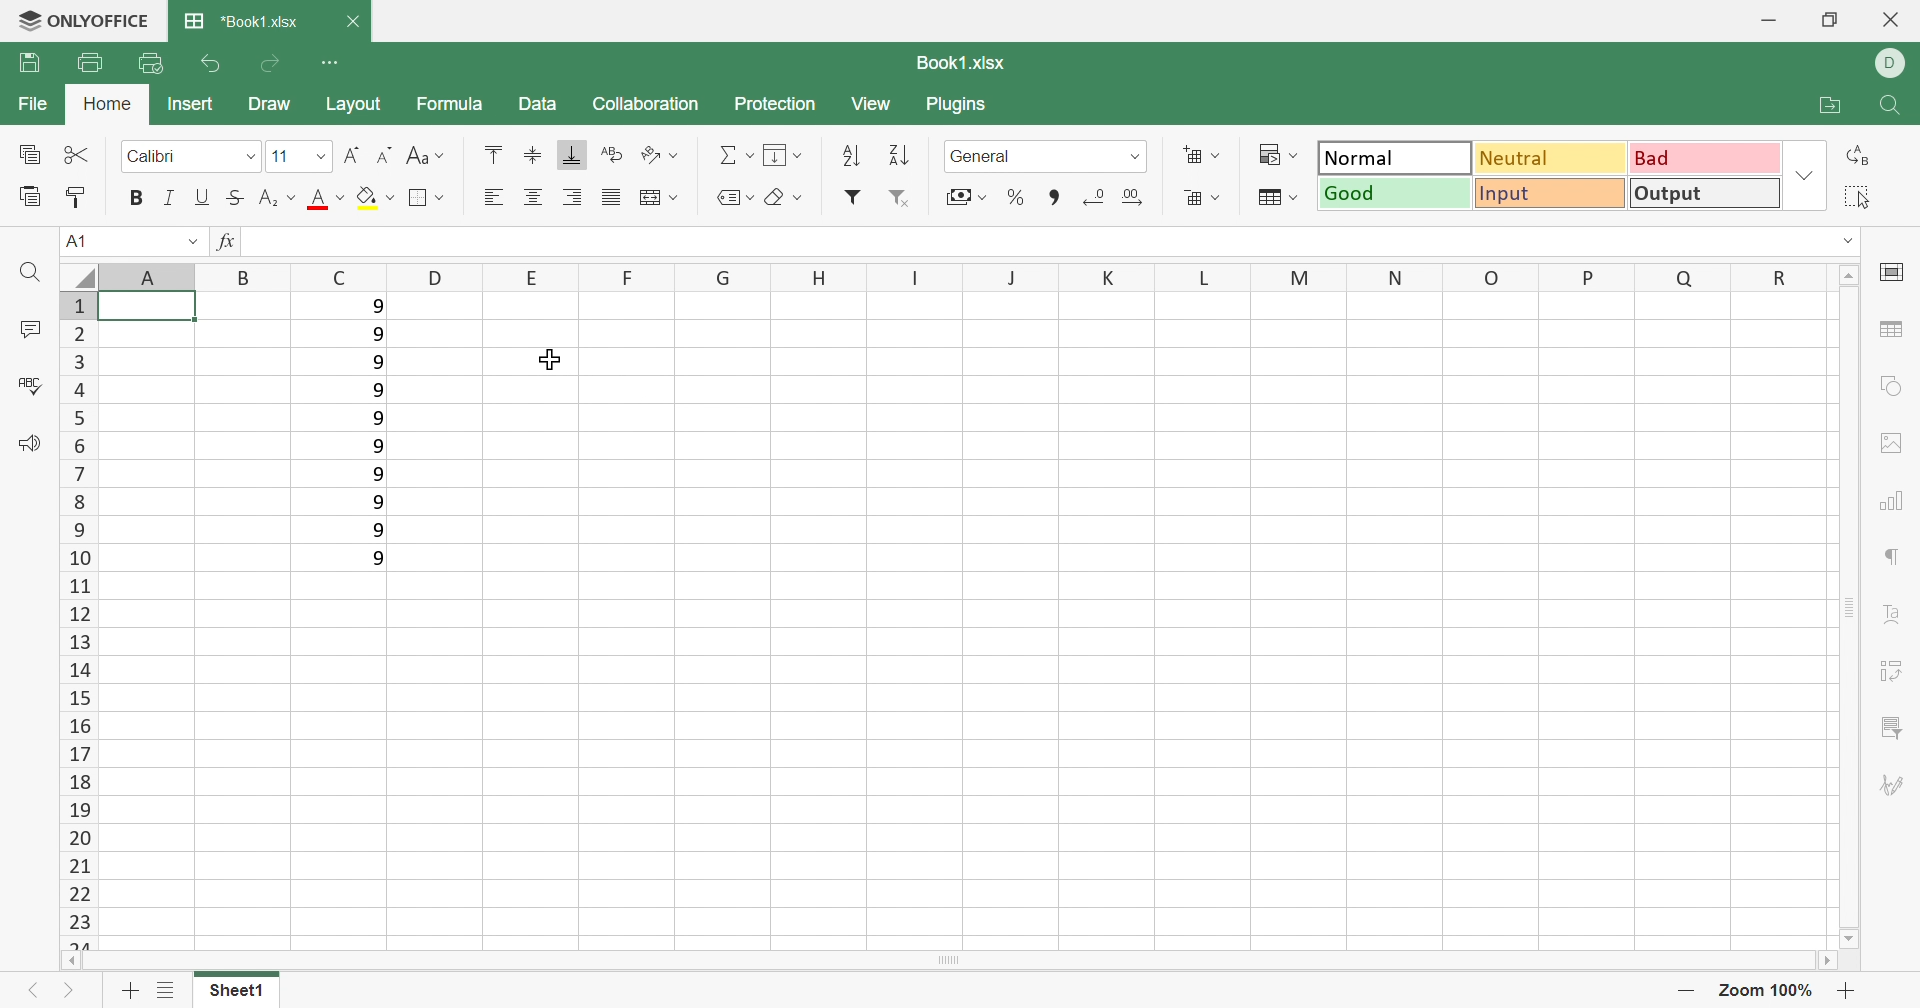 The width and height of the screenshot is (1920, 1008). What do you see at coordinates (532, 197) in the screenshot?
I see `Align Center` at bounding box center [532, 197].